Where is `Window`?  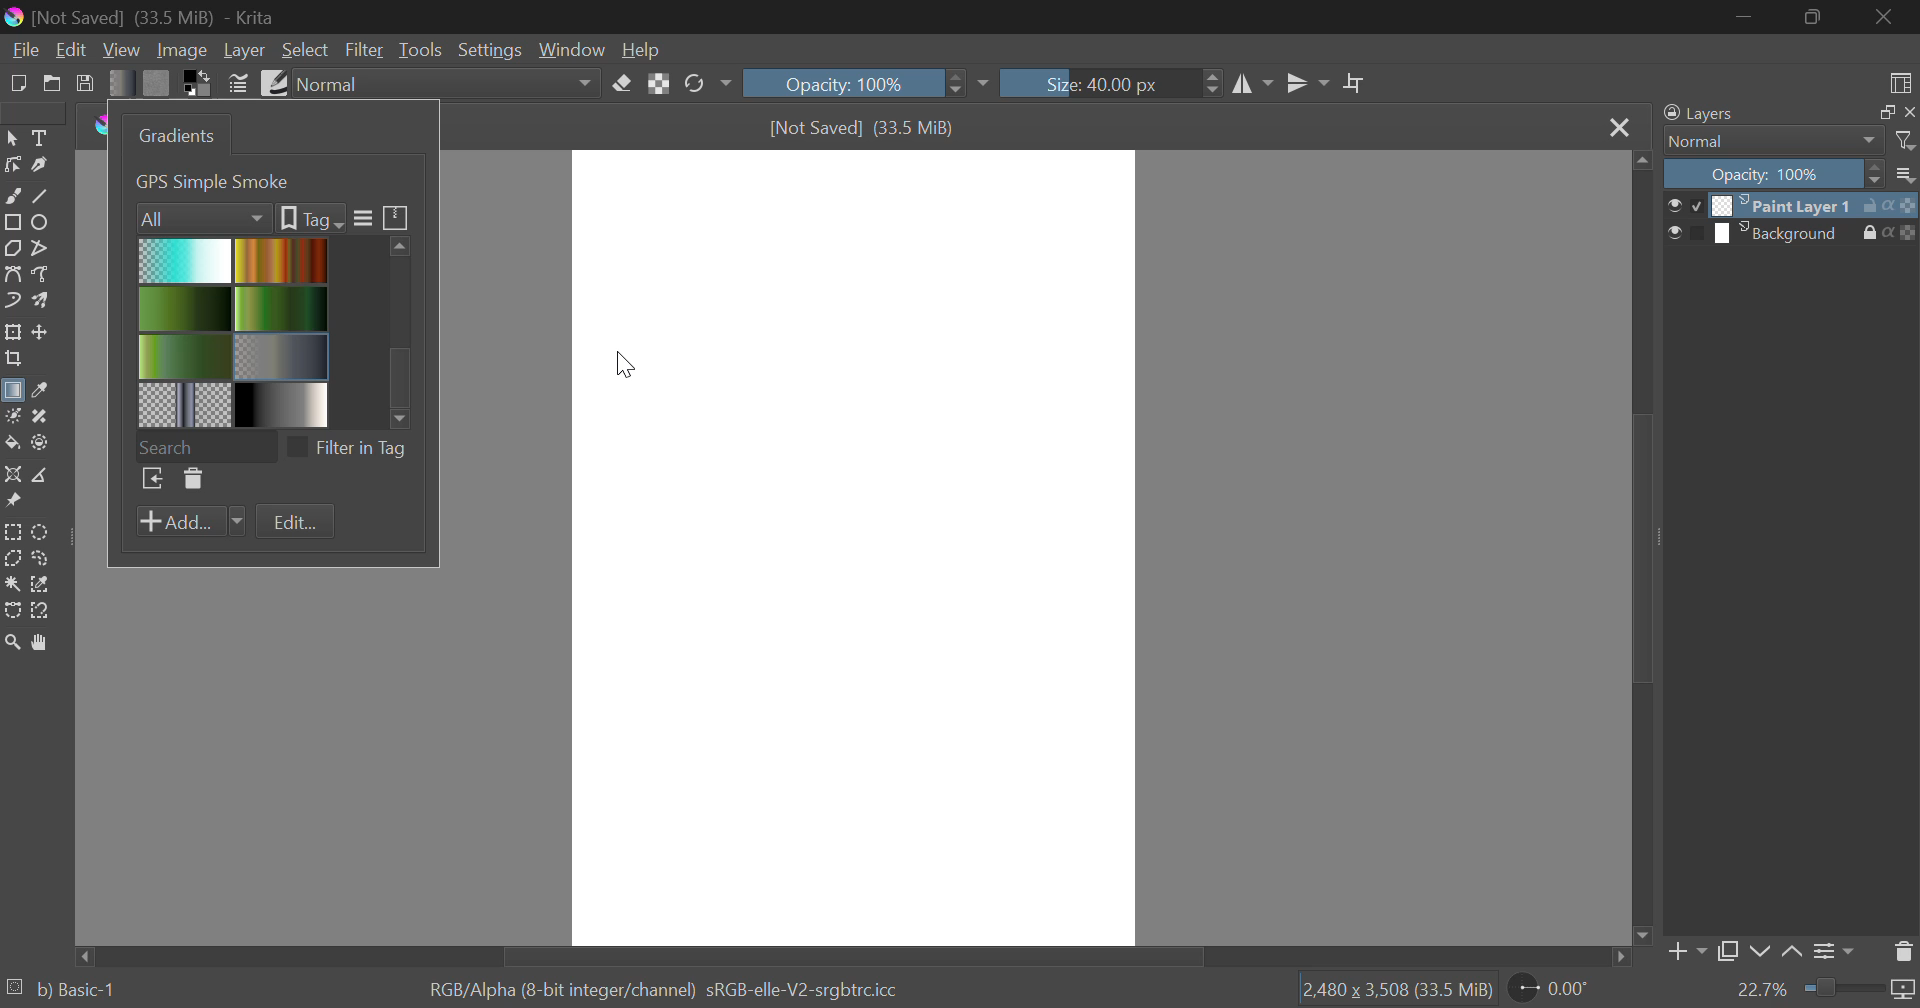 Window is located at coordinates (570, 50).